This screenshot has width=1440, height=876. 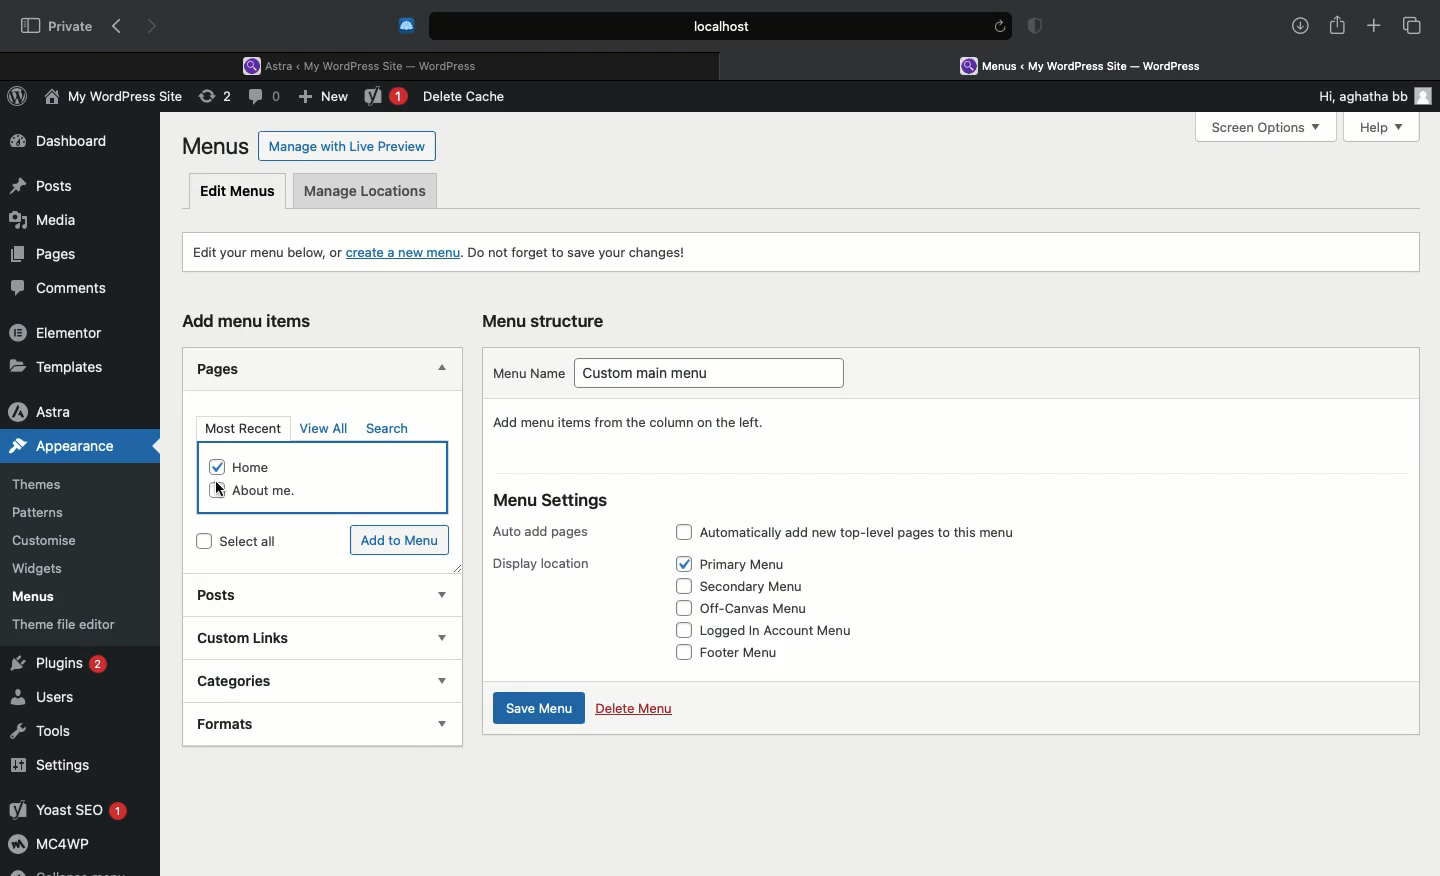 I want to click on Custom main menu, so click(x=717, y=376).